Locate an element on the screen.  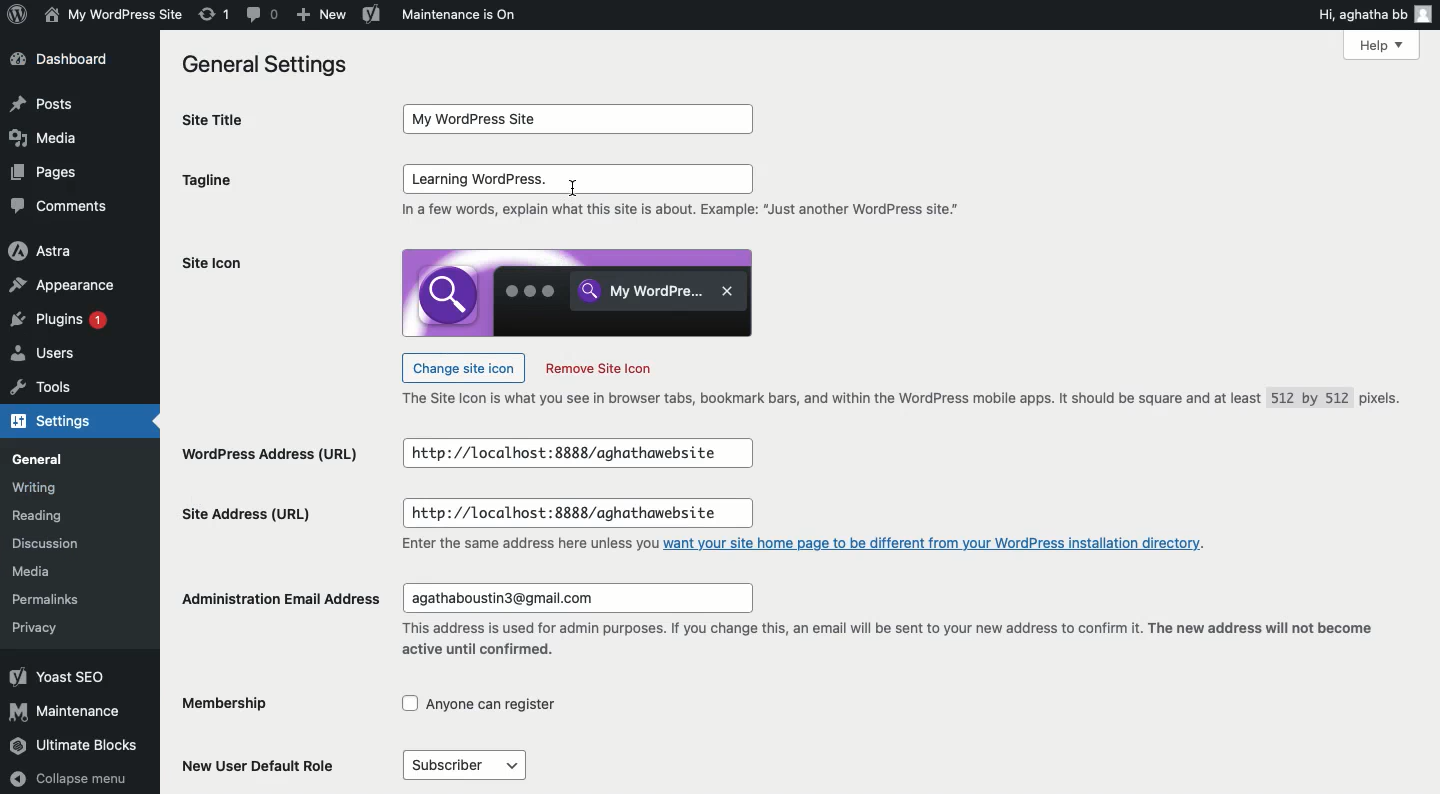
Yoast is located at coordinates (57, 676).